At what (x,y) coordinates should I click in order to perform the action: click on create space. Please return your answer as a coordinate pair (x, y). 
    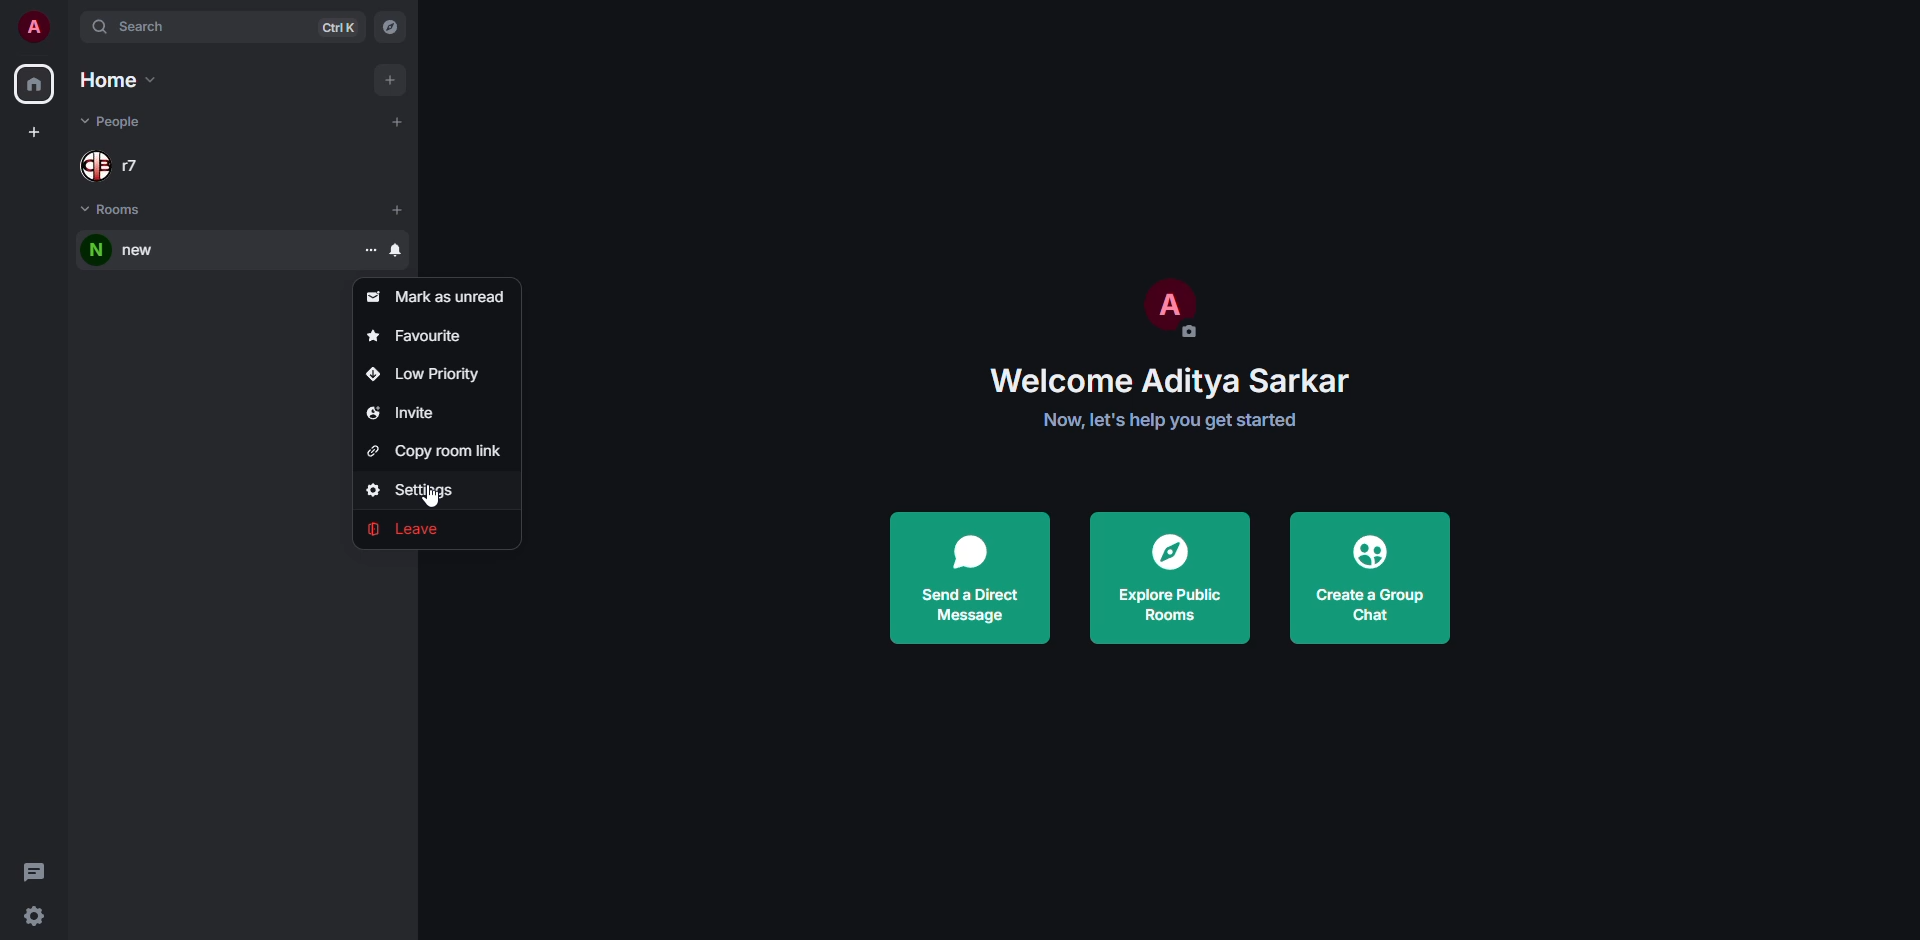
    Looking at the image, I should click on (34, 131).